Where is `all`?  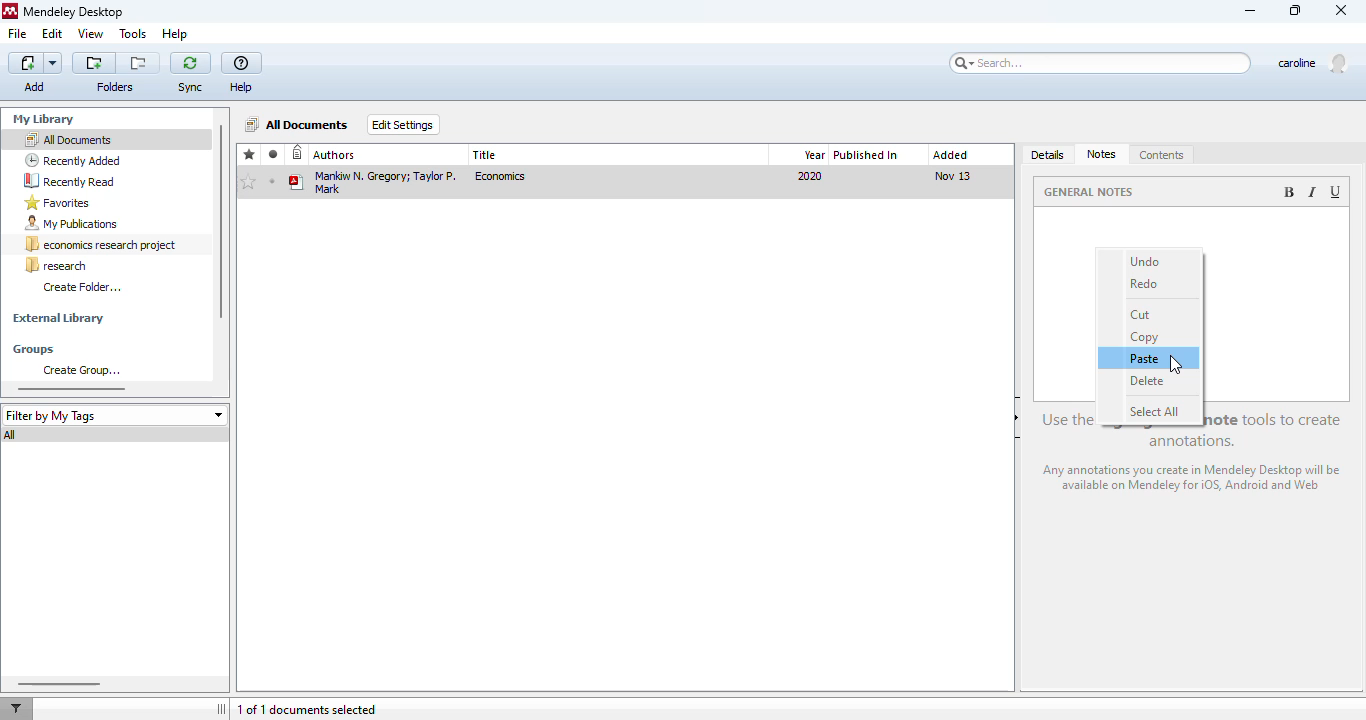 all is located at coordinates (12, 435).